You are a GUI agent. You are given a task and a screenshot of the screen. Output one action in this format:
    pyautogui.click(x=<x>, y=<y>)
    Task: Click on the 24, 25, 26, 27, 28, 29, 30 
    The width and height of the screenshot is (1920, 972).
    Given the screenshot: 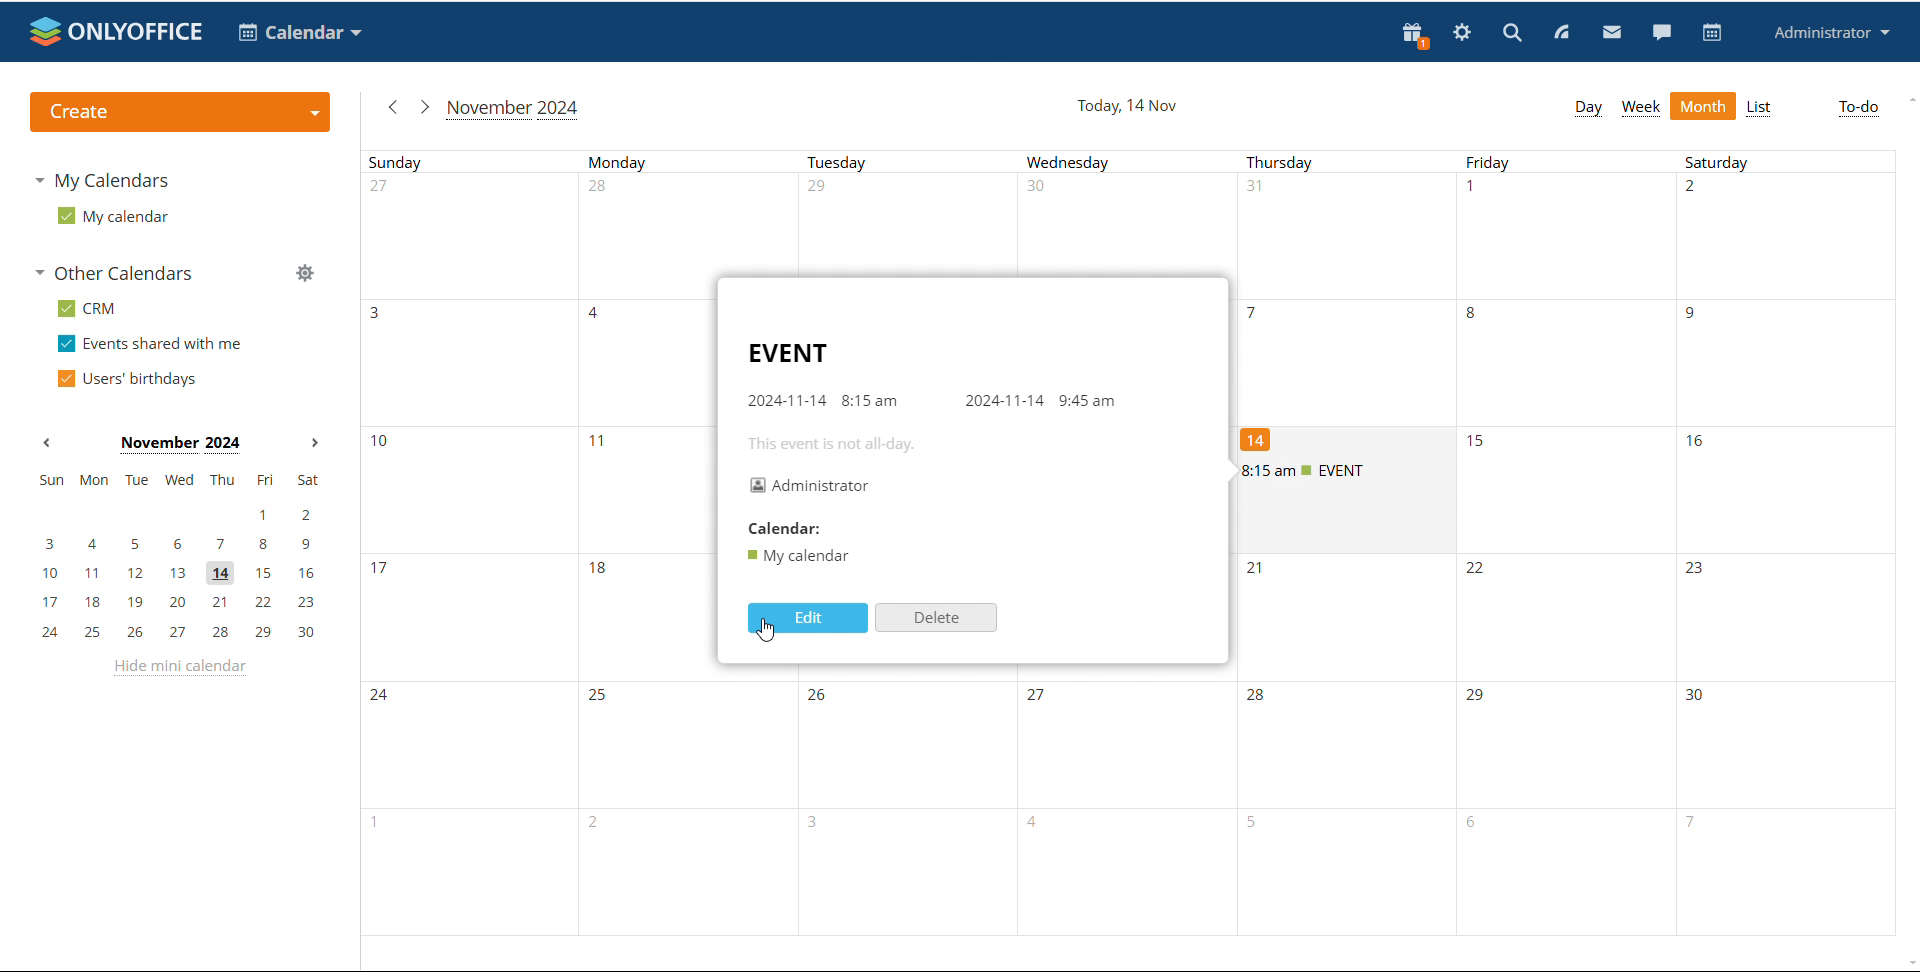 What is the action you would take?
    pyautogui.click(x=179, y=633)
    